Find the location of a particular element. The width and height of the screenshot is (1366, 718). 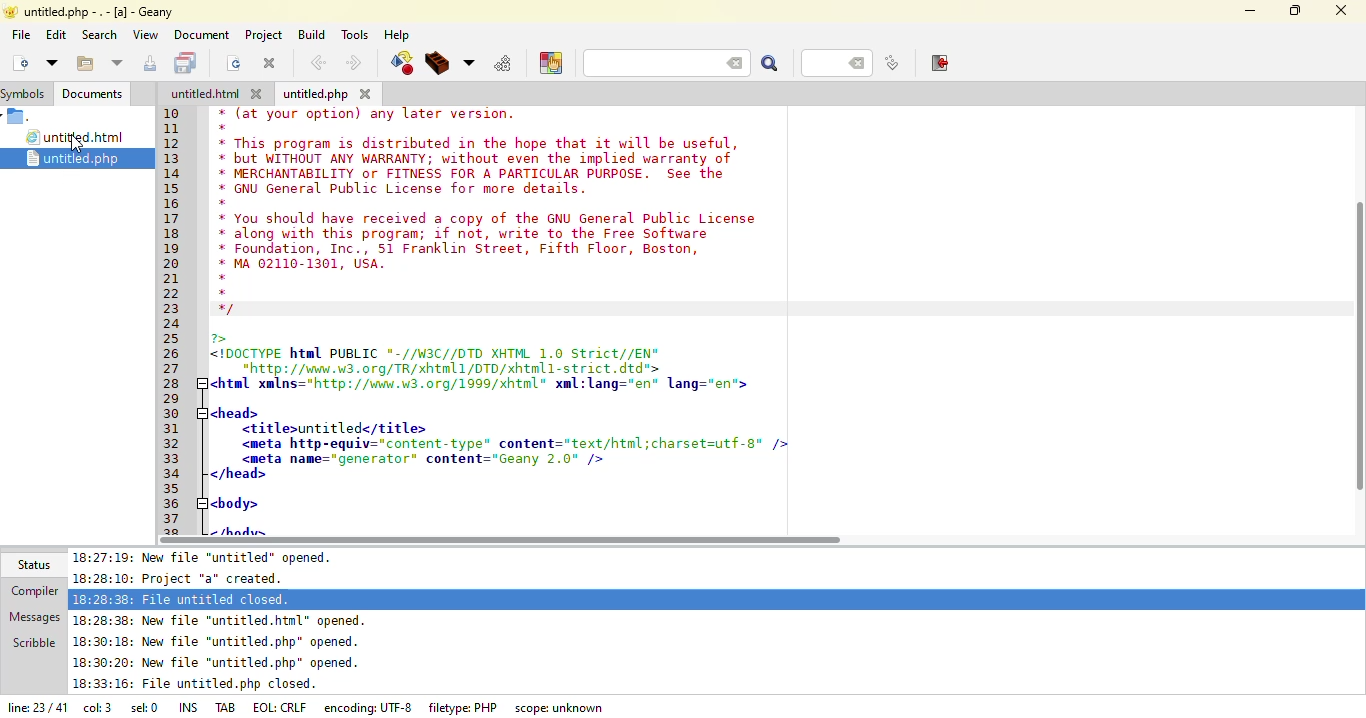

tools is located at coordinates (359, 35).